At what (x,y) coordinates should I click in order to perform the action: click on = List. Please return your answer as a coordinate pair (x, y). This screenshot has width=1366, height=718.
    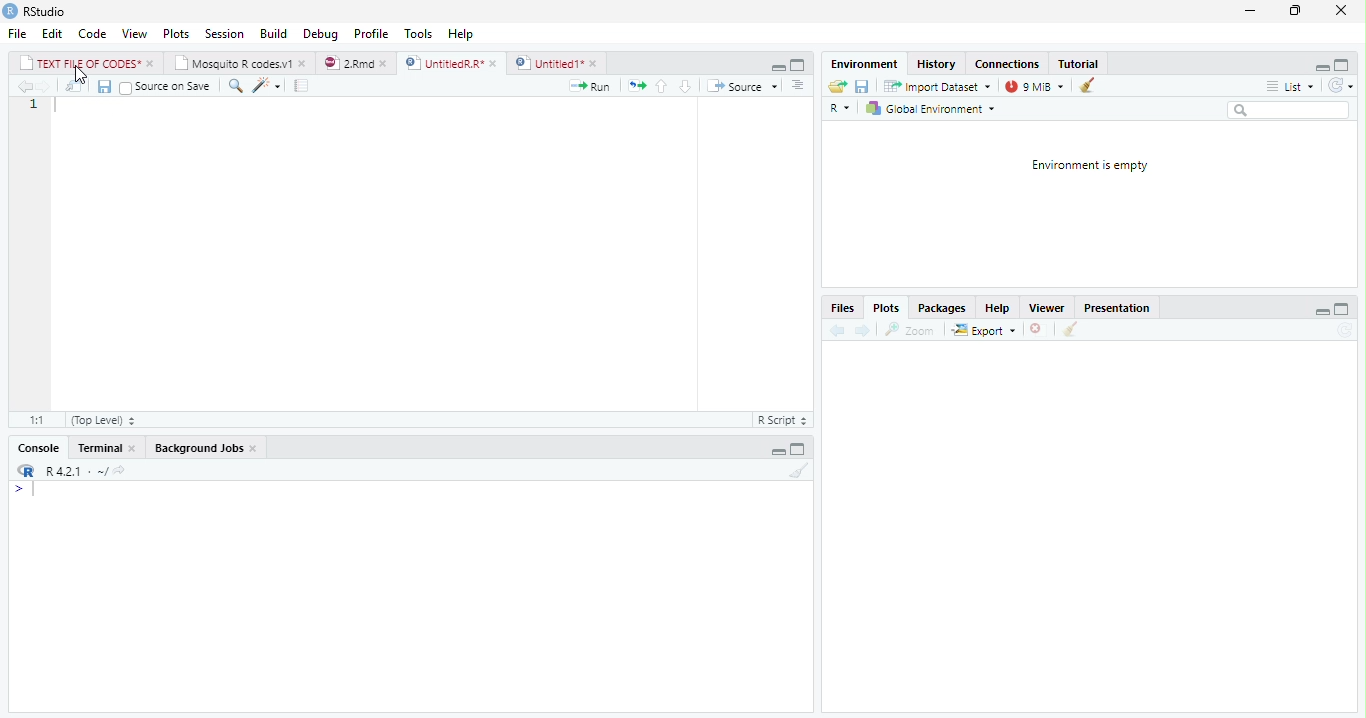
    Looking at the image, I should click on (1292, 87).